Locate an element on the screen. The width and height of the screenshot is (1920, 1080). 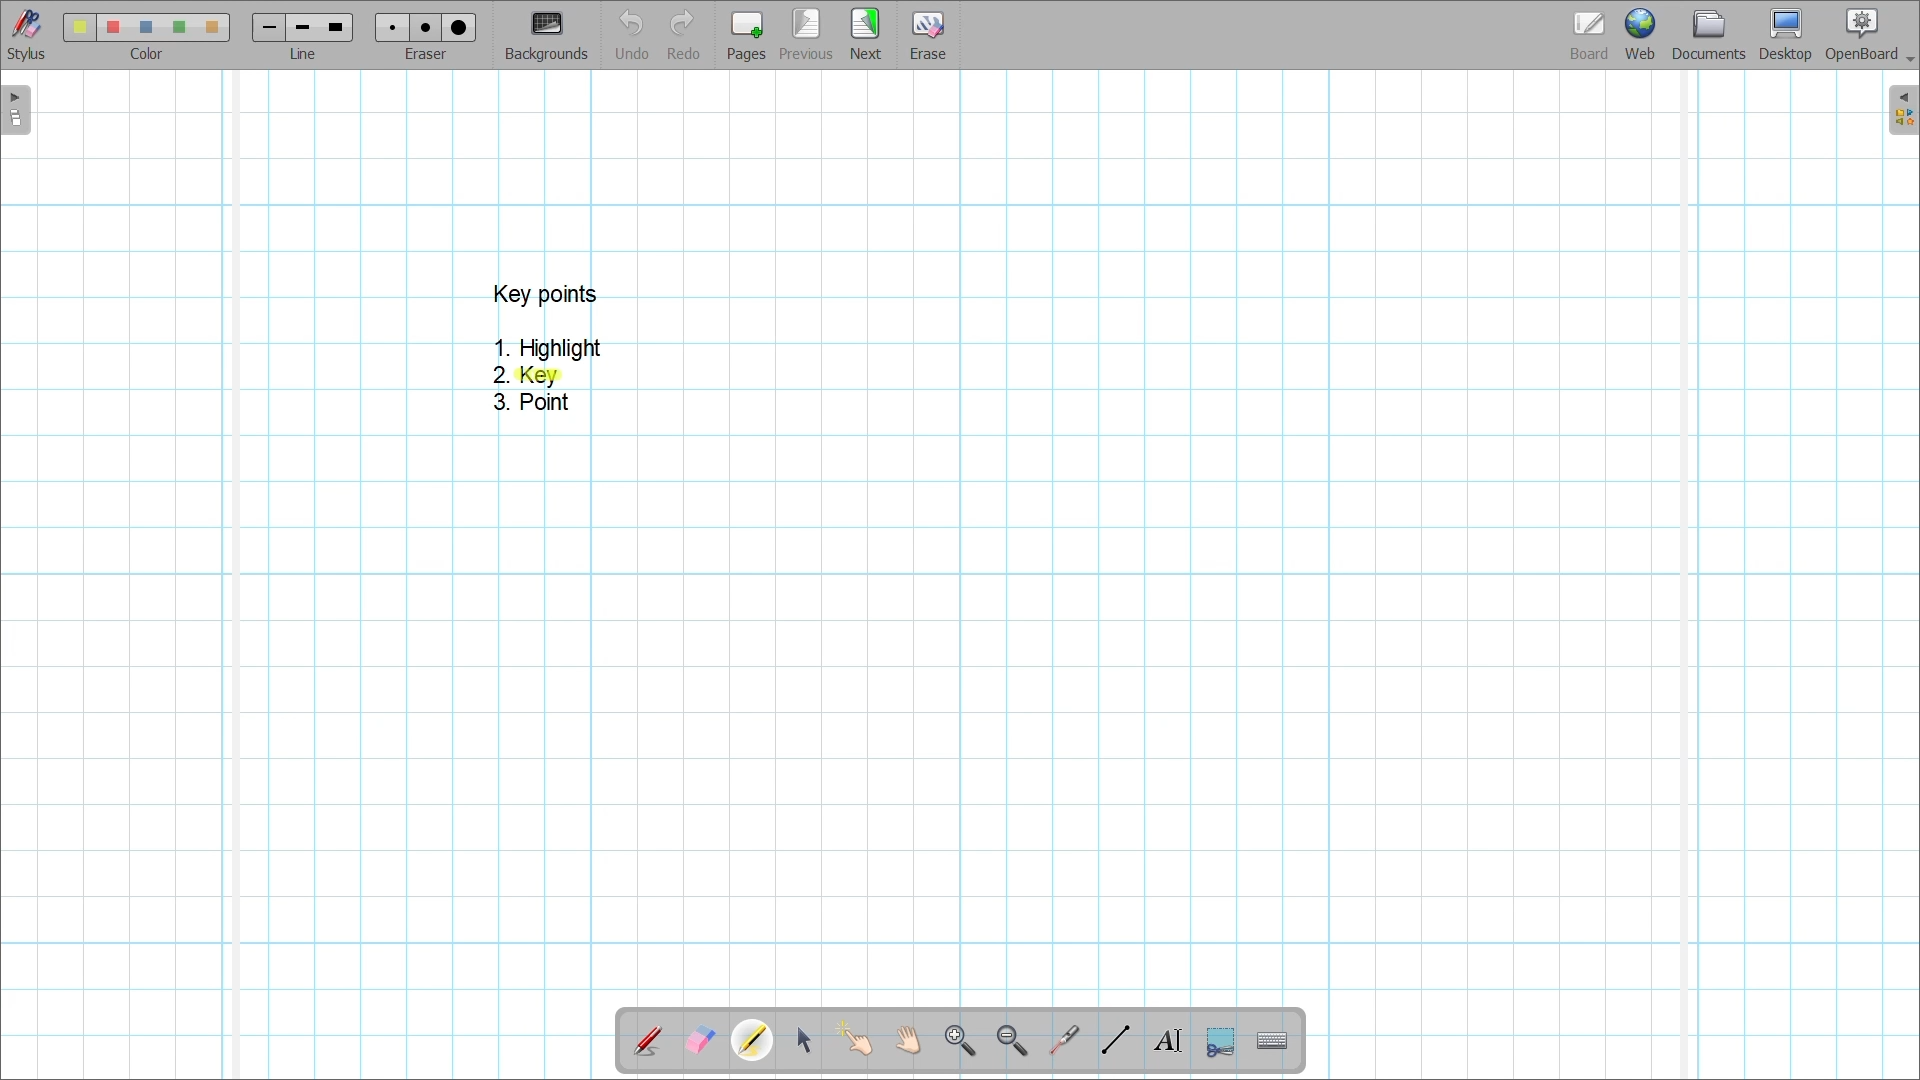
line 2 is located at coordinates (300, 28).